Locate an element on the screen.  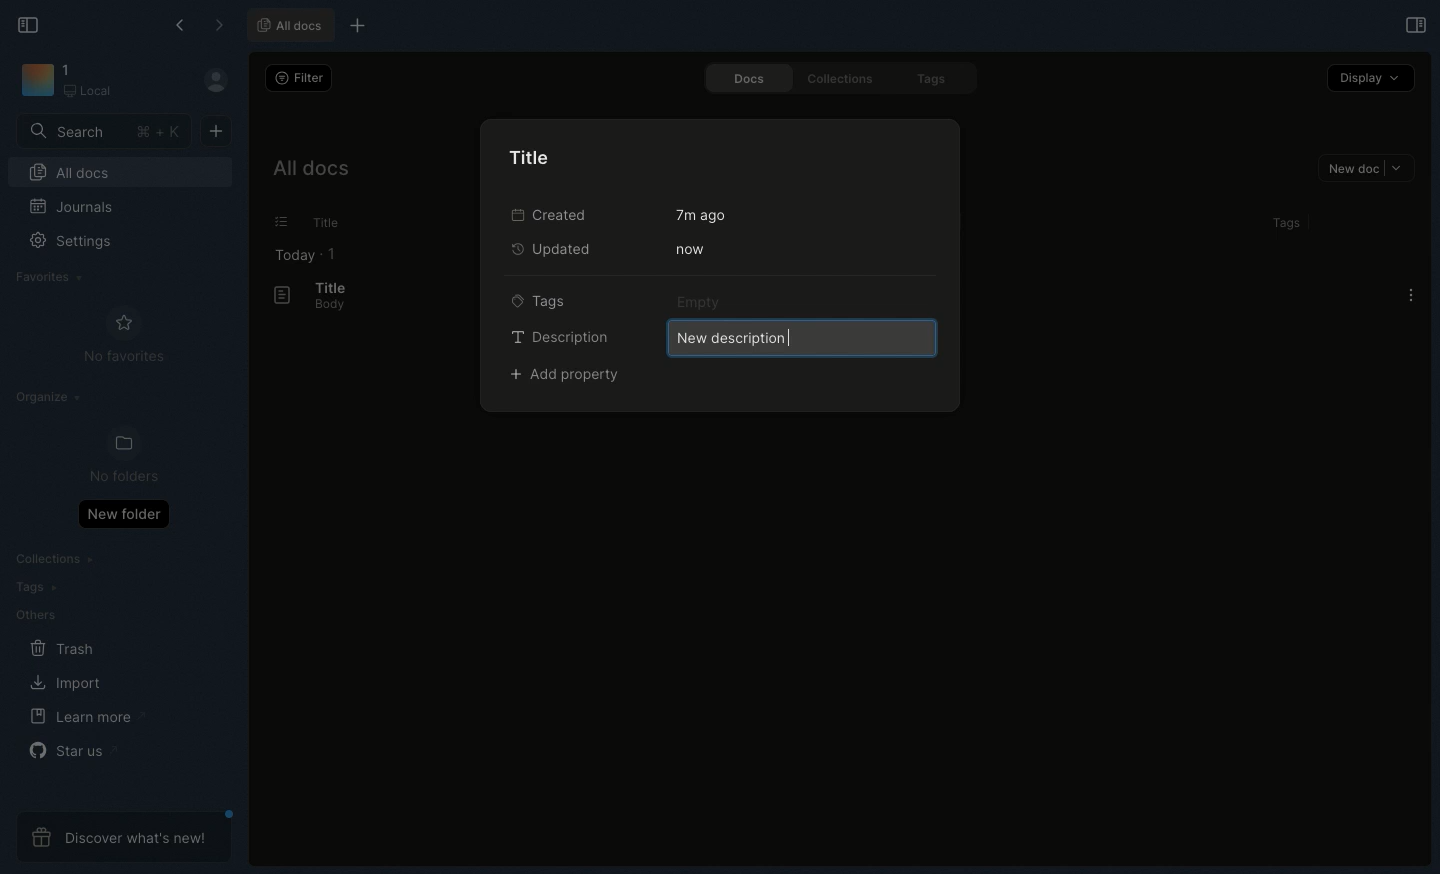
Tags is located at coordinates (1282, 223).